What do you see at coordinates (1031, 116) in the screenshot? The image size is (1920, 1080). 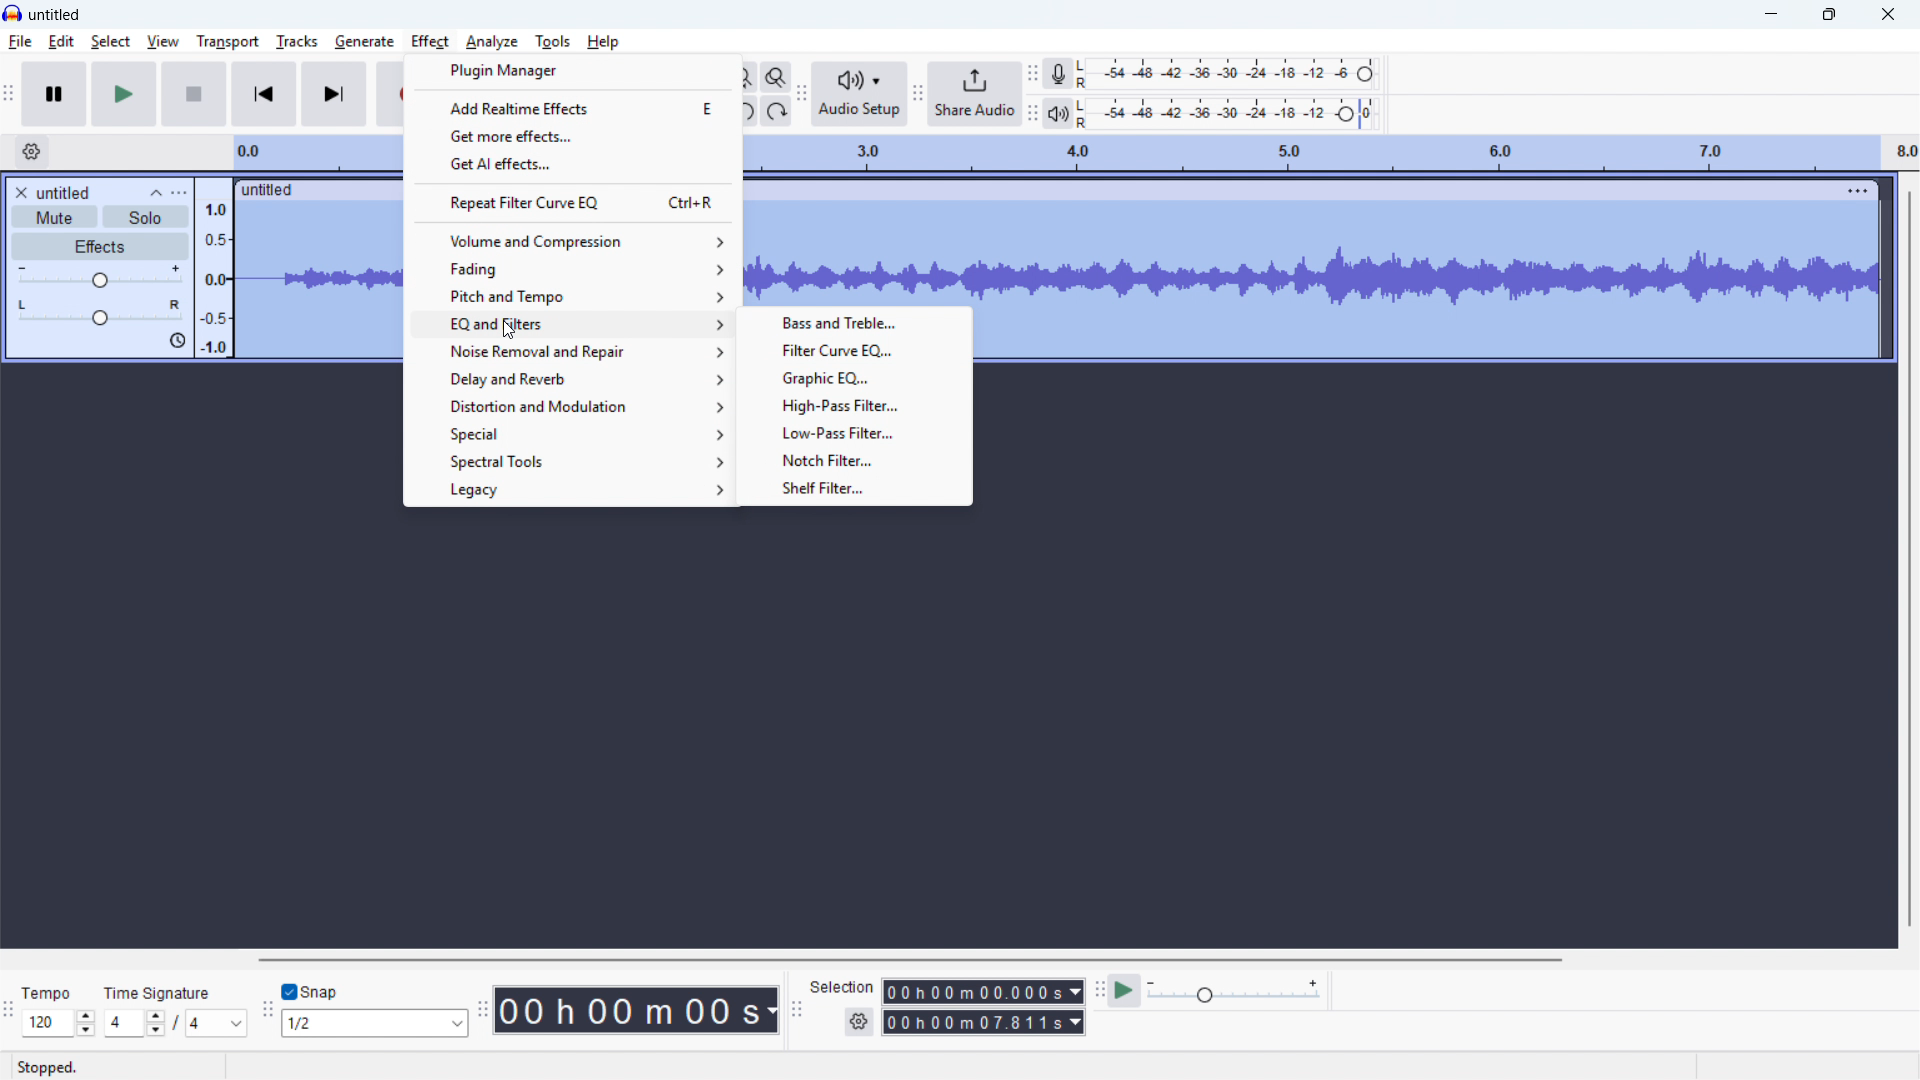 I see `Playback metre toolbar ` at bounding box center [1031, 116].